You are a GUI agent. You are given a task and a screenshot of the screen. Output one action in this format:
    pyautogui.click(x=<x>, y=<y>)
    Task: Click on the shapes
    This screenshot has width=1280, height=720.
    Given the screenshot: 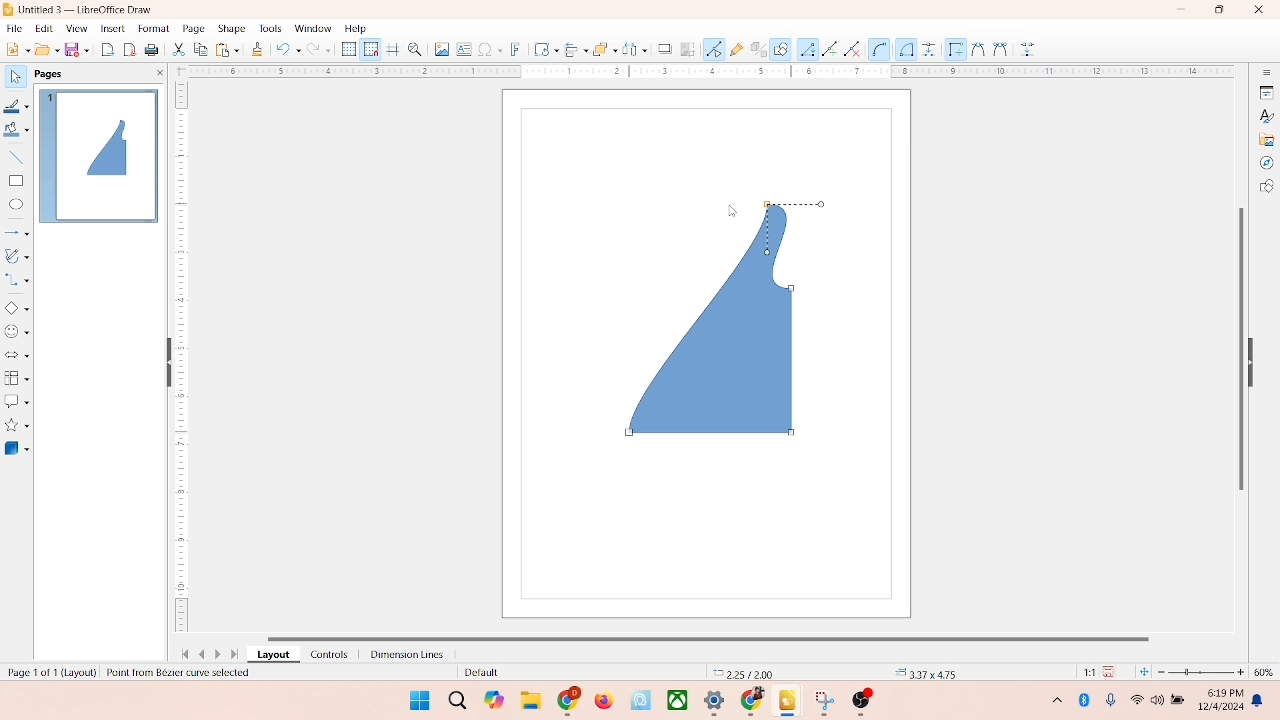 What is the action you would take?
    pyautogui.click(x=1266, y=188)
    